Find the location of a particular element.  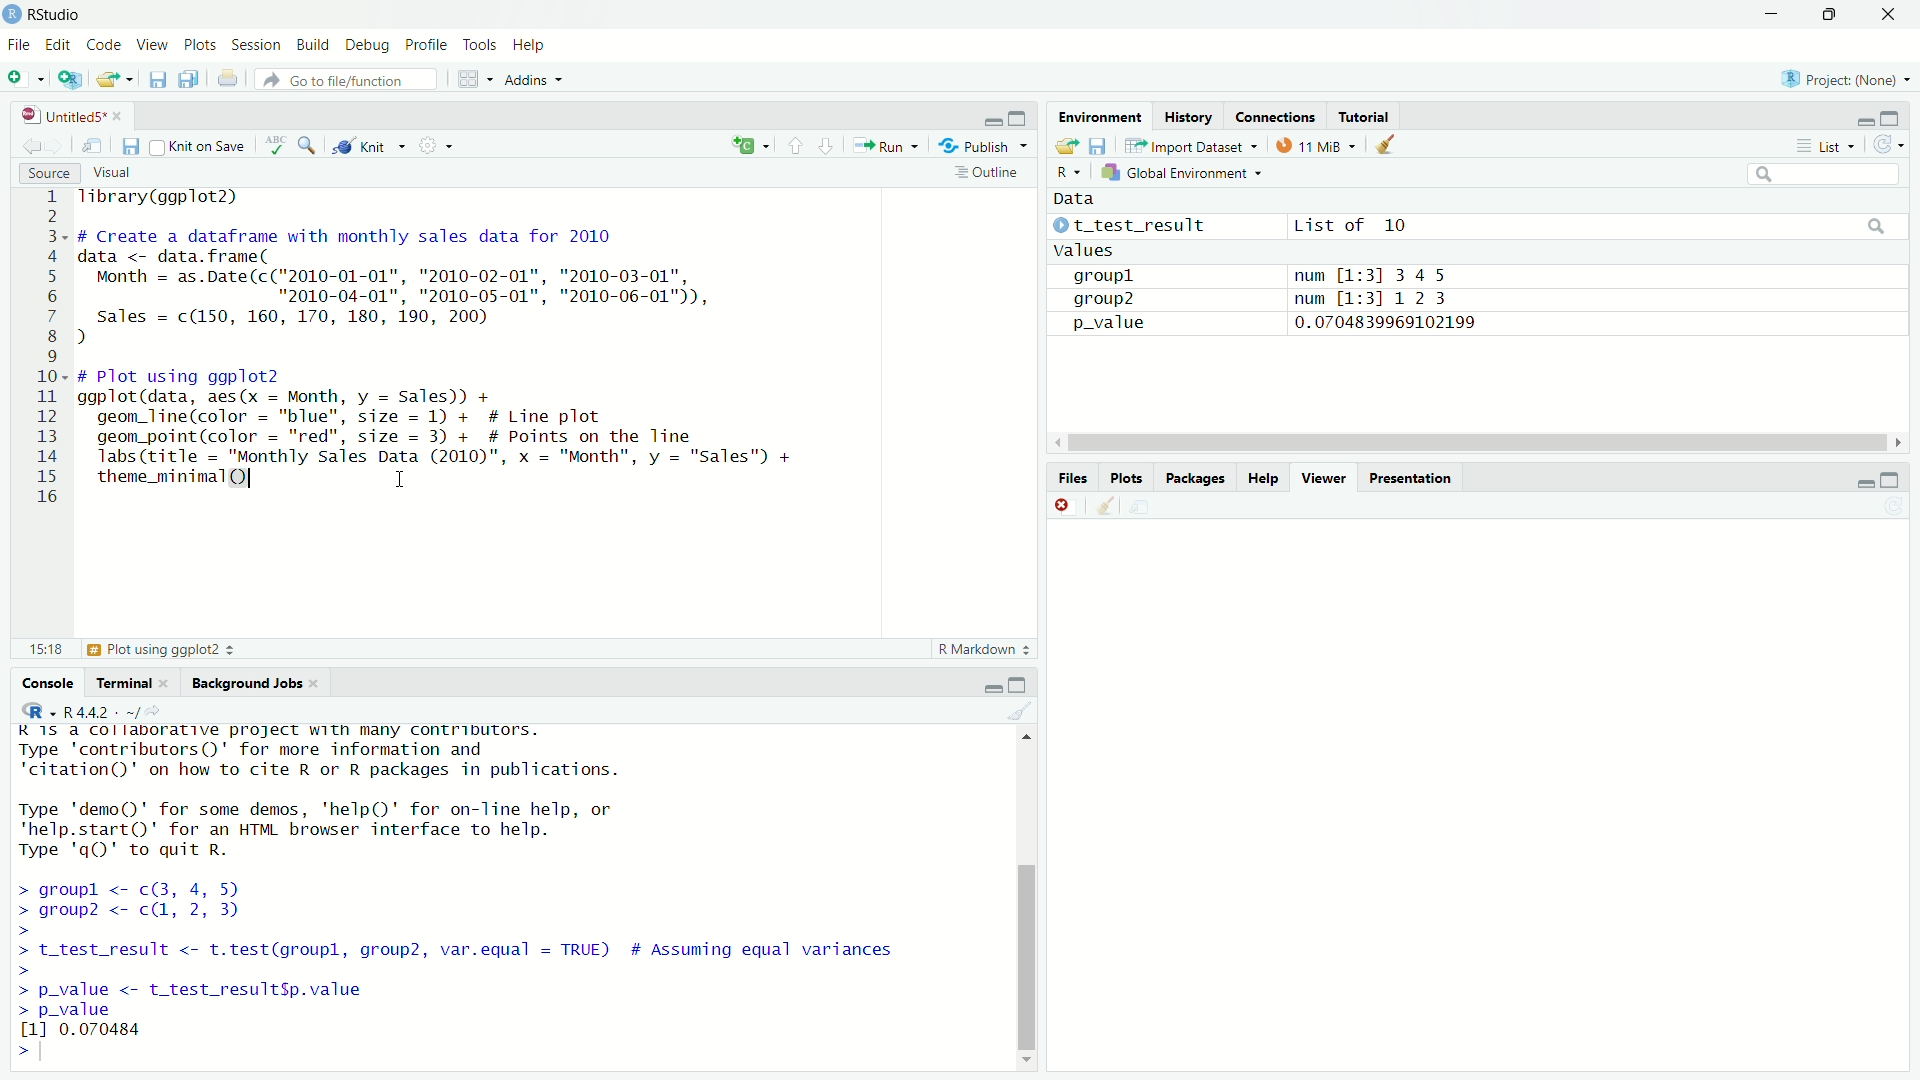

go to next section is located at coordinates (827, 147).